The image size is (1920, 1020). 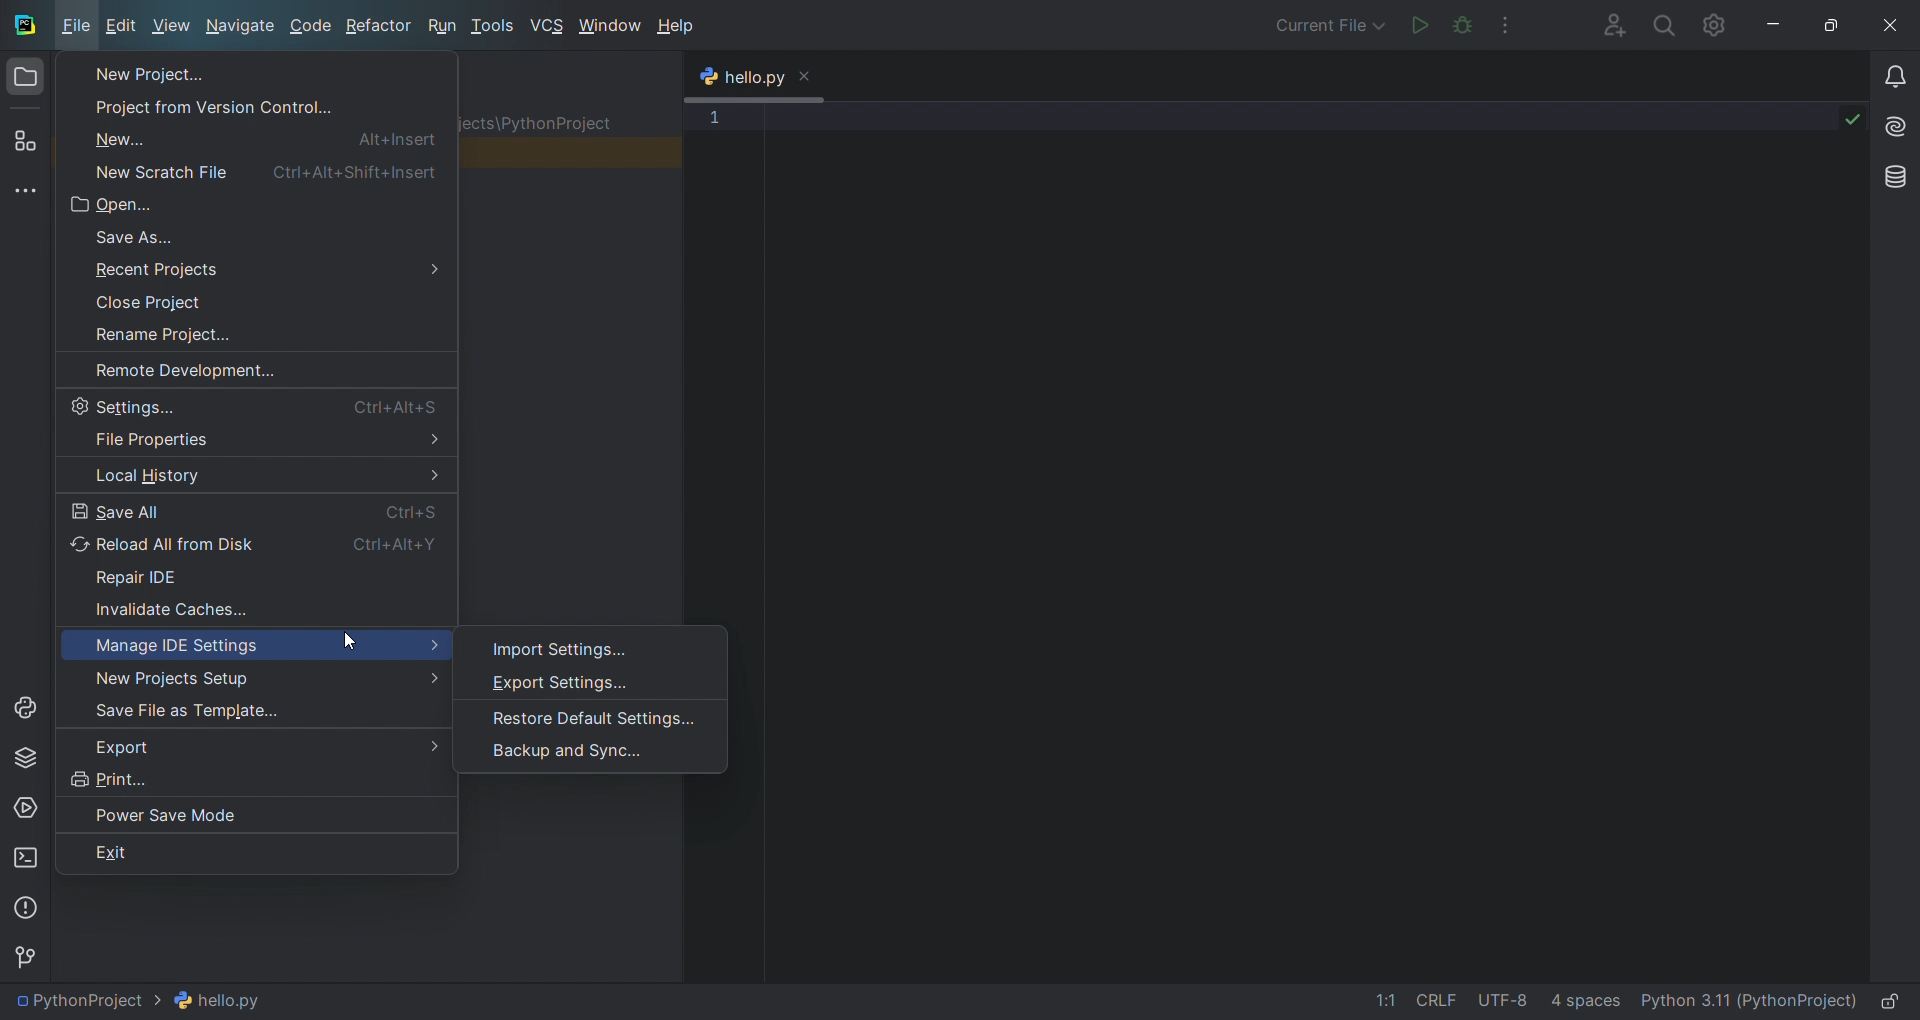 I want to click on folder window, so click(x=25, y=82).